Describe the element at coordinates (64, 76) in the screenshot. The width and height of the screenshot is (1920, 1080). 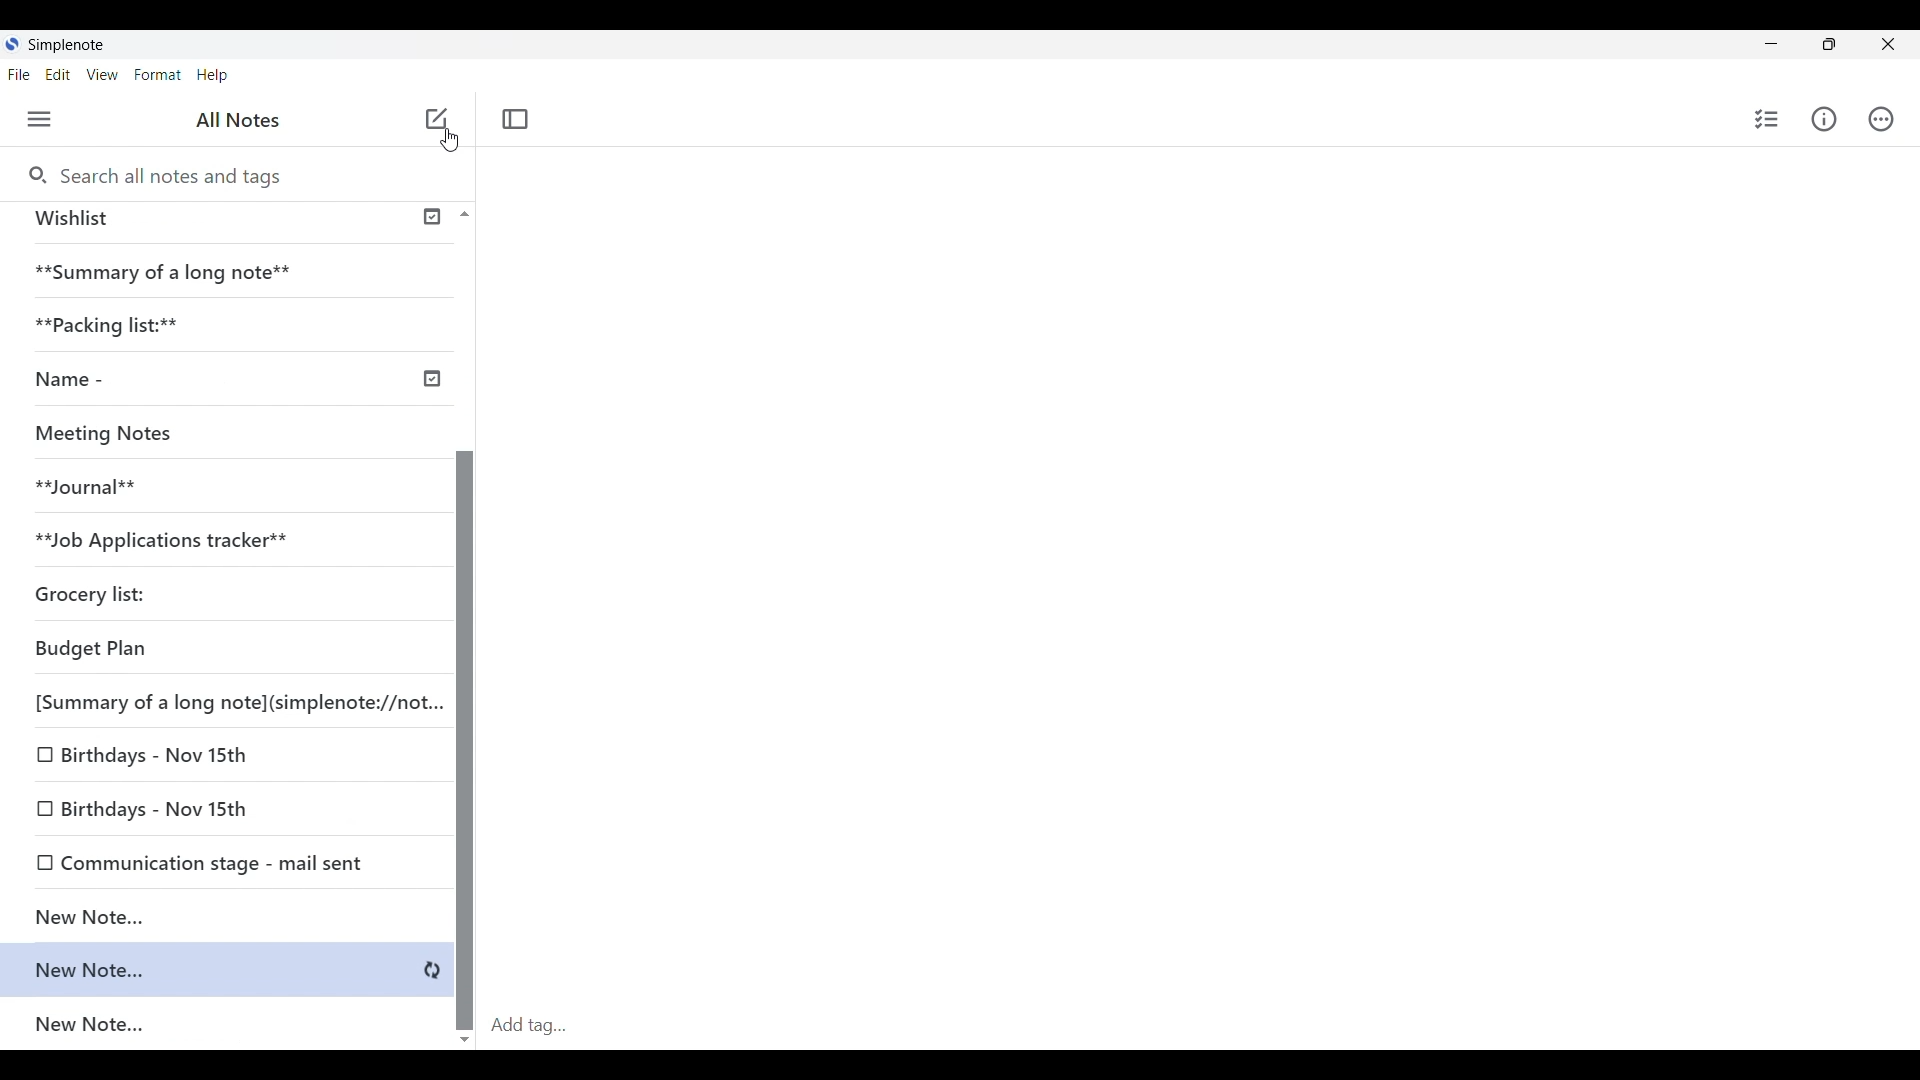
I see `Edit` at that location.